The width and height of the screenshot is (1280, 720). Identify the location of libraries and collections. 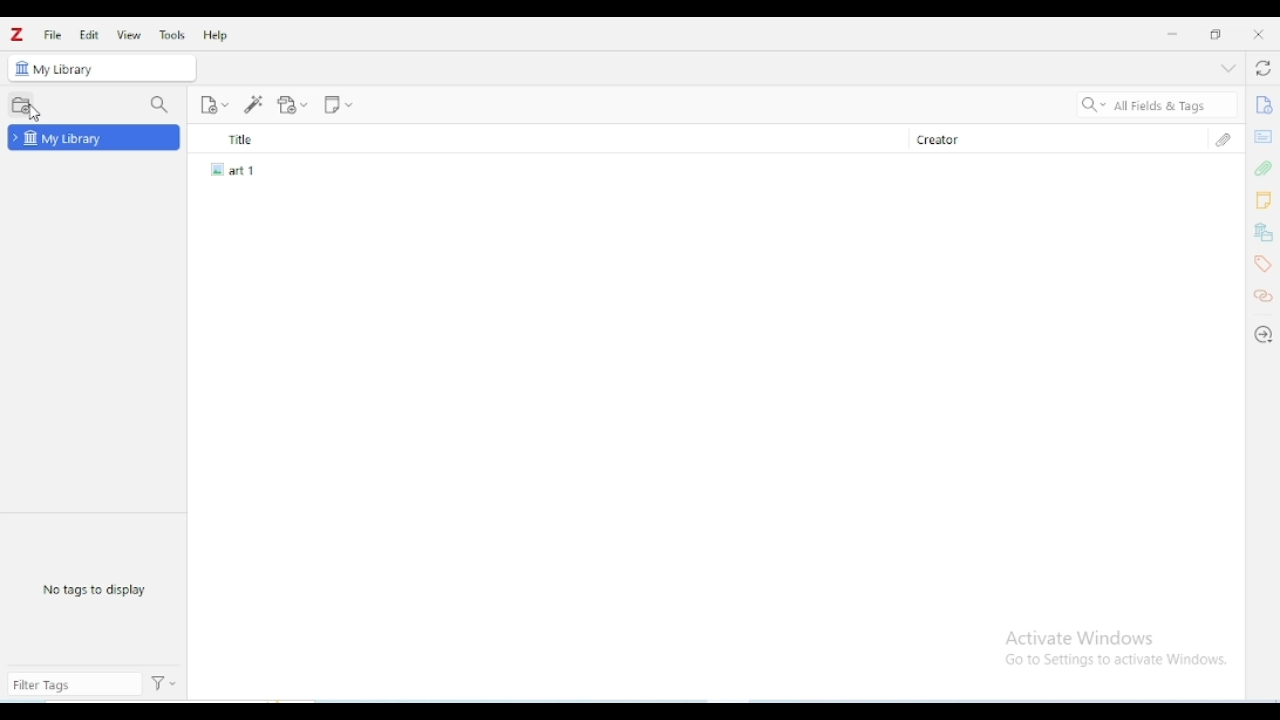
(1264, 233).